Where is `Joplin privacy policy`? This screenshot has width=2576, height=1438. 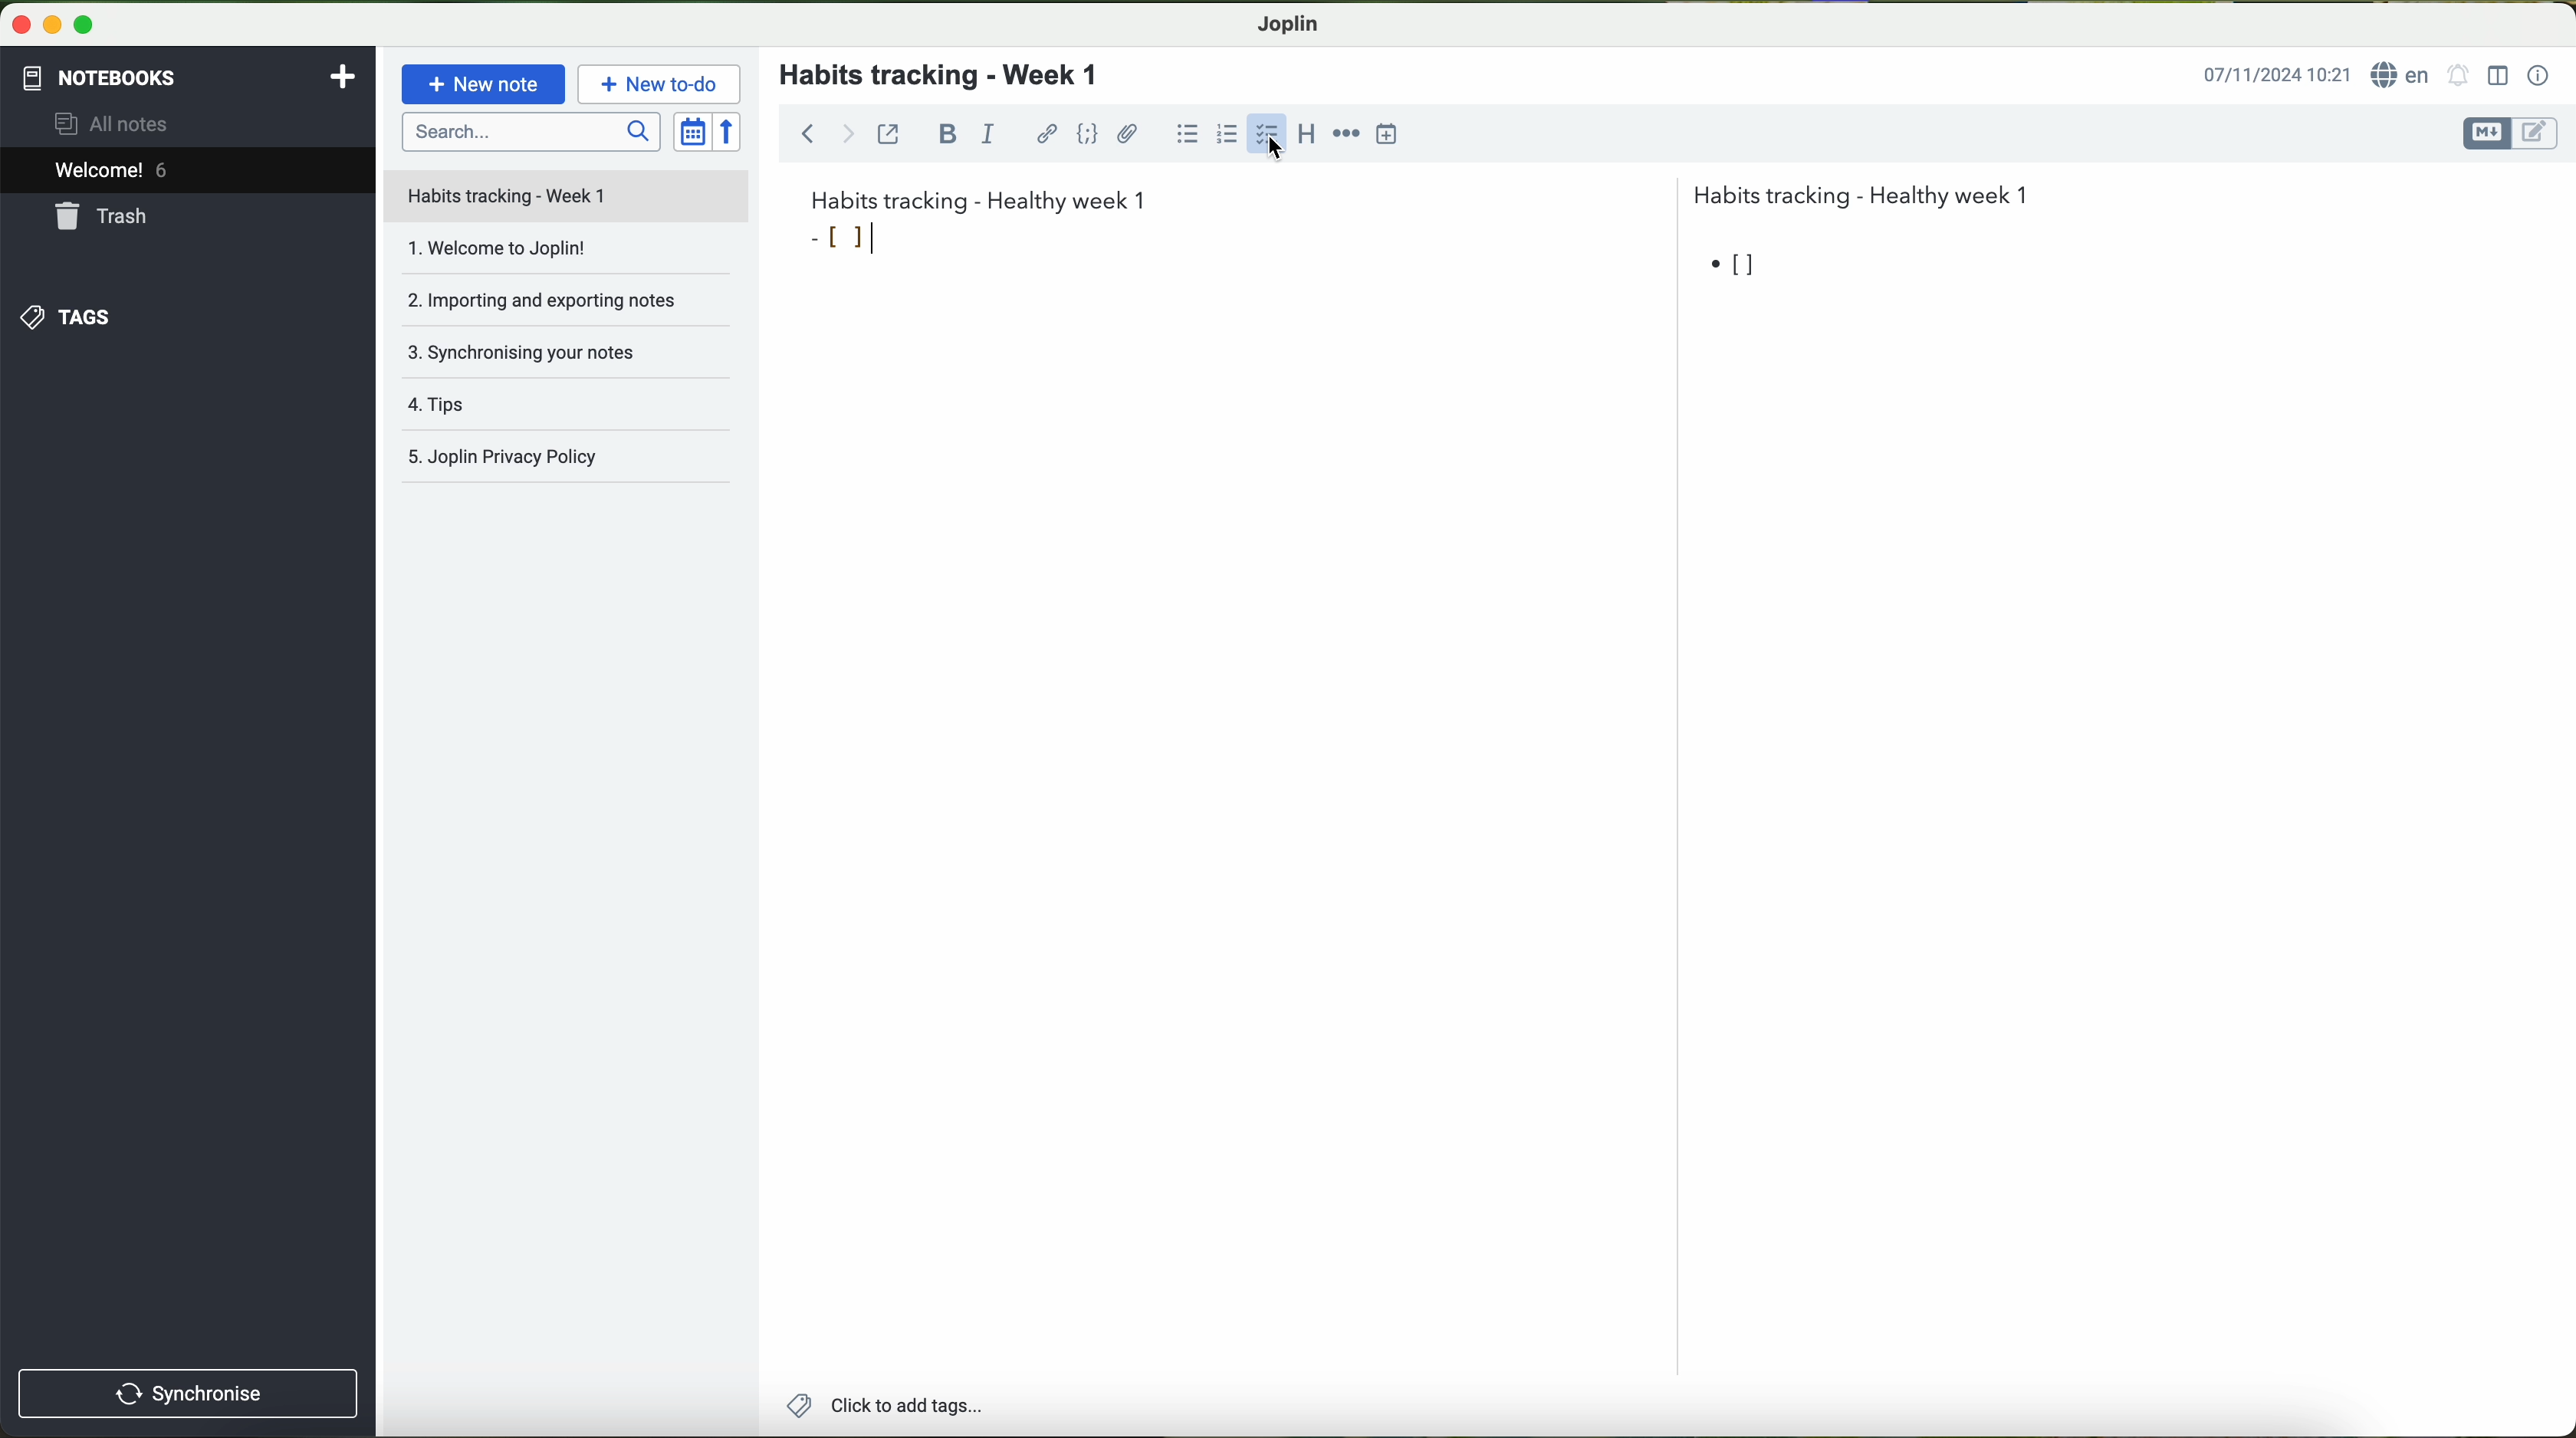
Joplin privacy policy is located at coordinates (568, 460).